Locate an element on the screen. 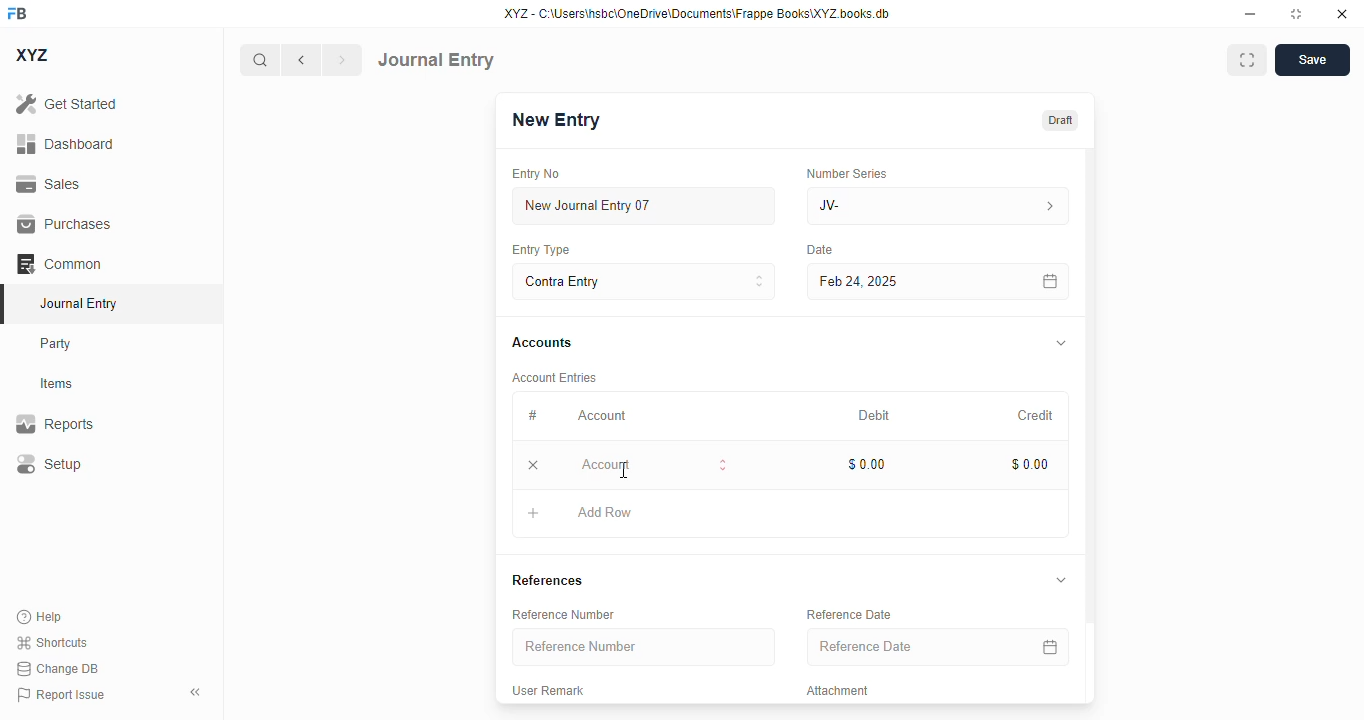 The height and width of the screenshot is (720, 1364). next is located at coordinates (343, 60).